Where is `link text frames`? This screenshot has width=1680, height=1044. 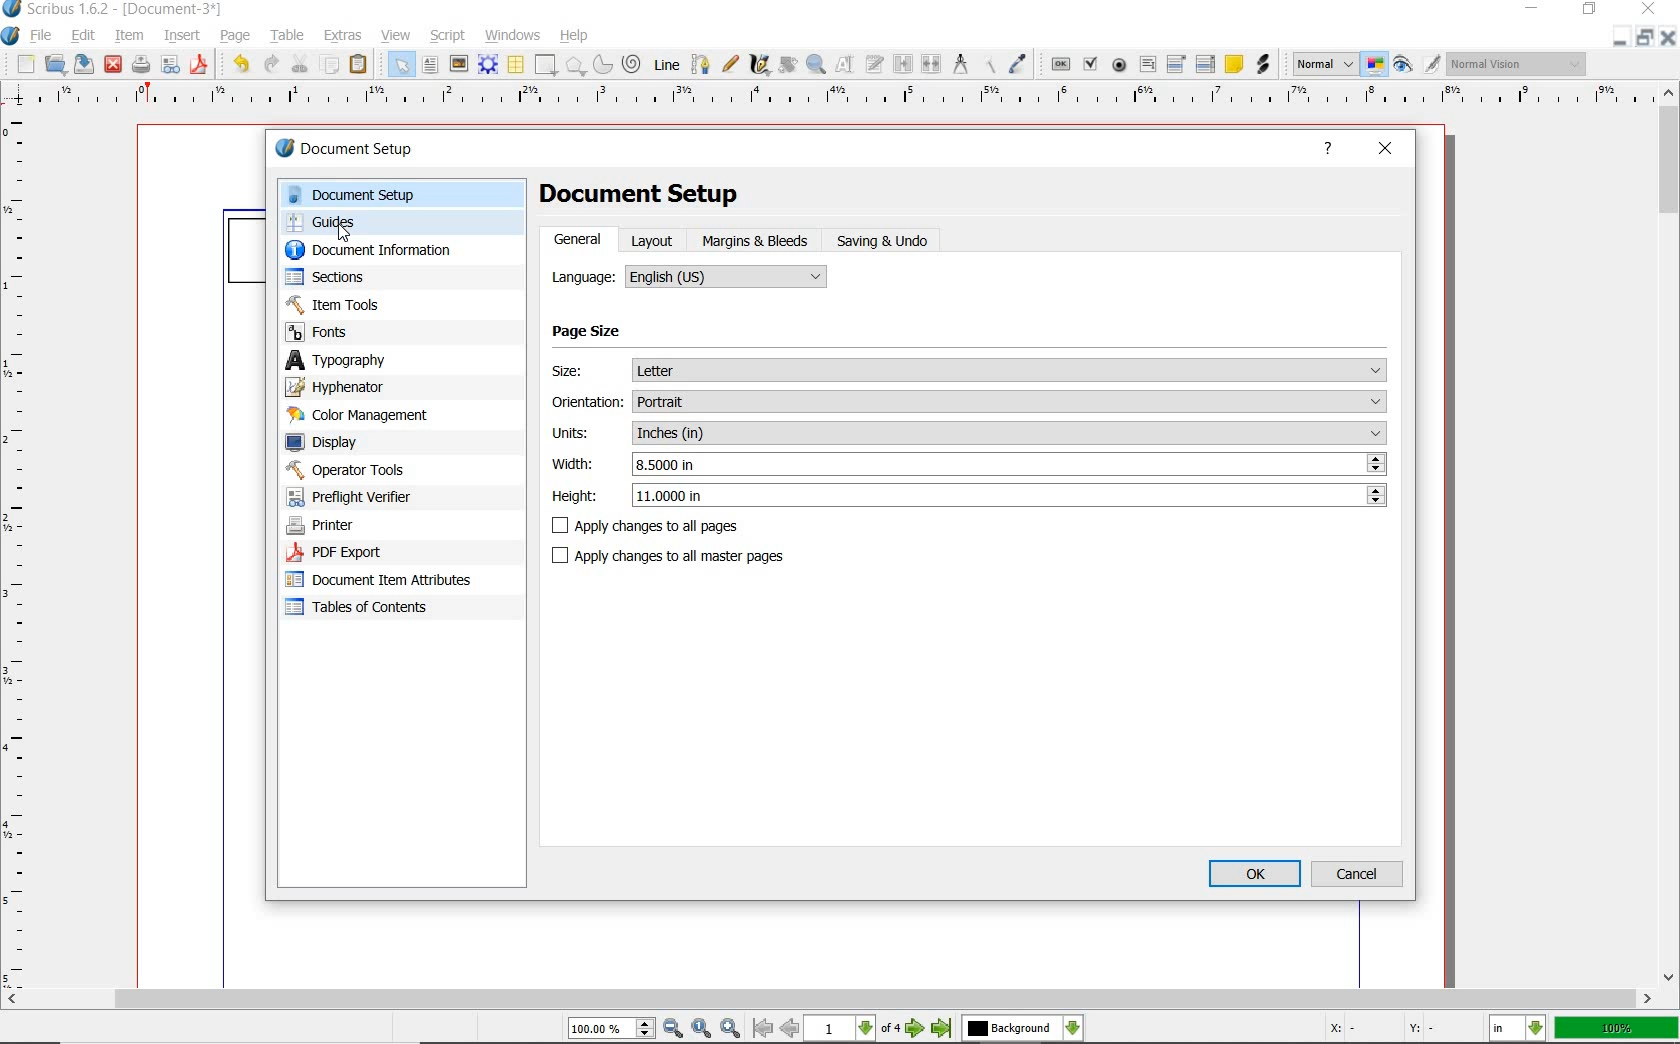 link text frames is located at coordinates (903, 64).